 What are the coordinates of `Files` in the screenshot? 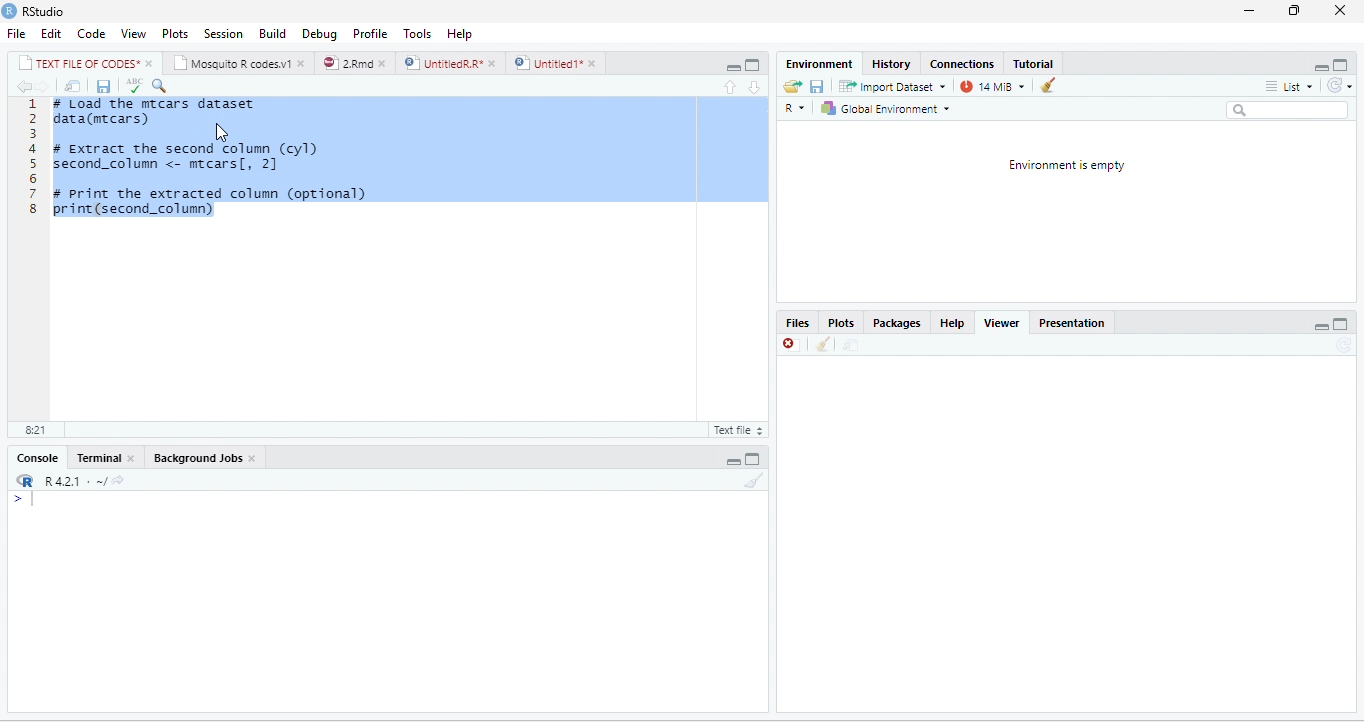 It's located at (798, 324).